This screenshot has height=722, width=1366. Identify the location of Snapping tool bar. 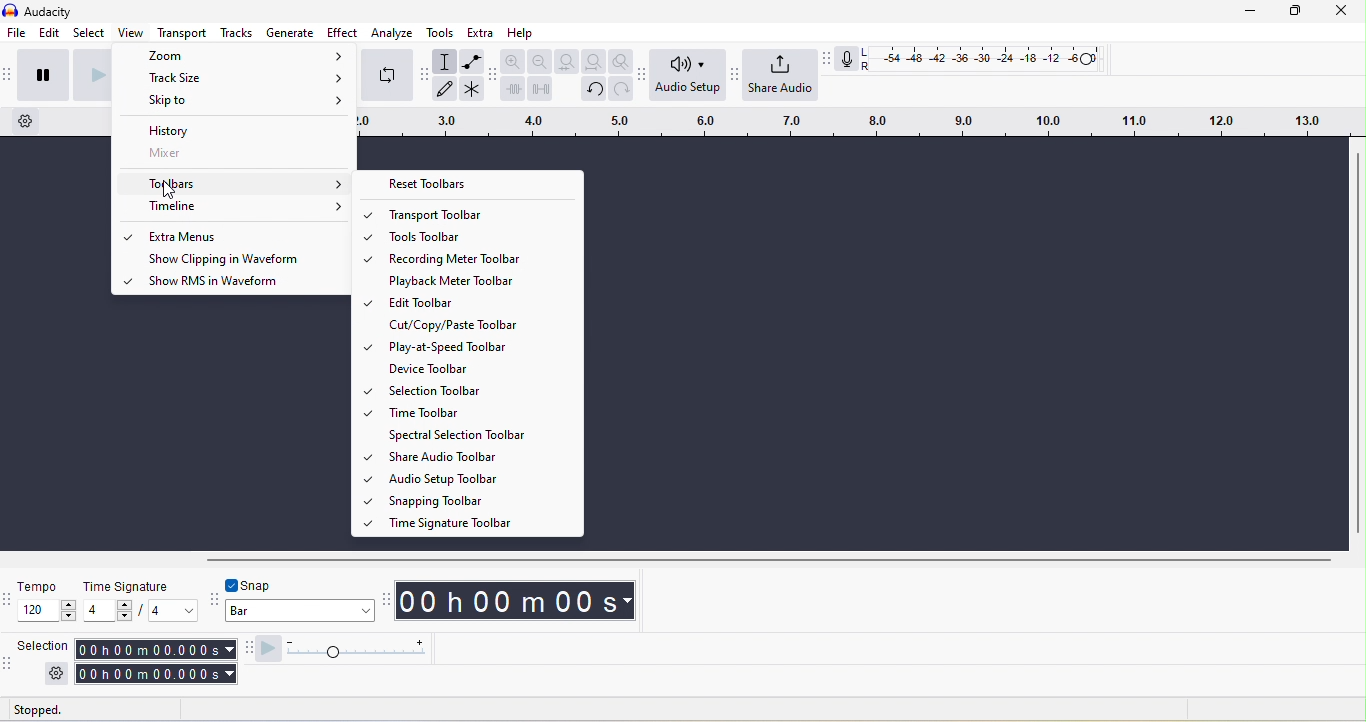
(480, 500).